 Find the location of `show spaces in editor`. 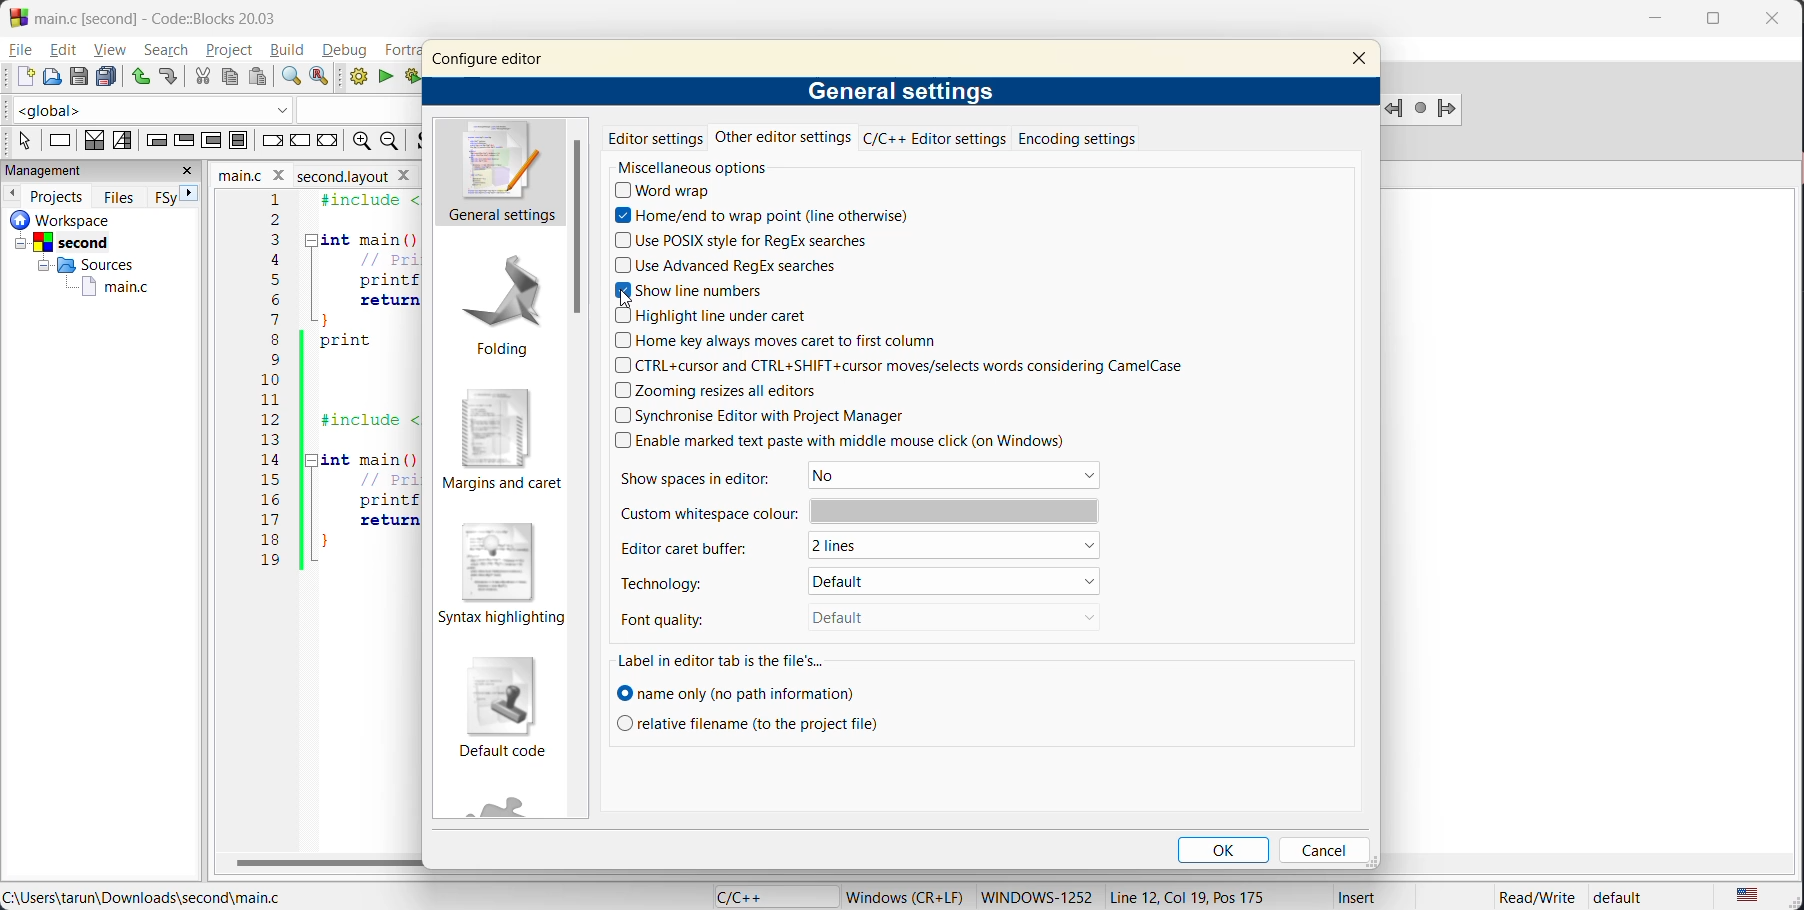

show spaces in editor is located at coordinates (709, 477).